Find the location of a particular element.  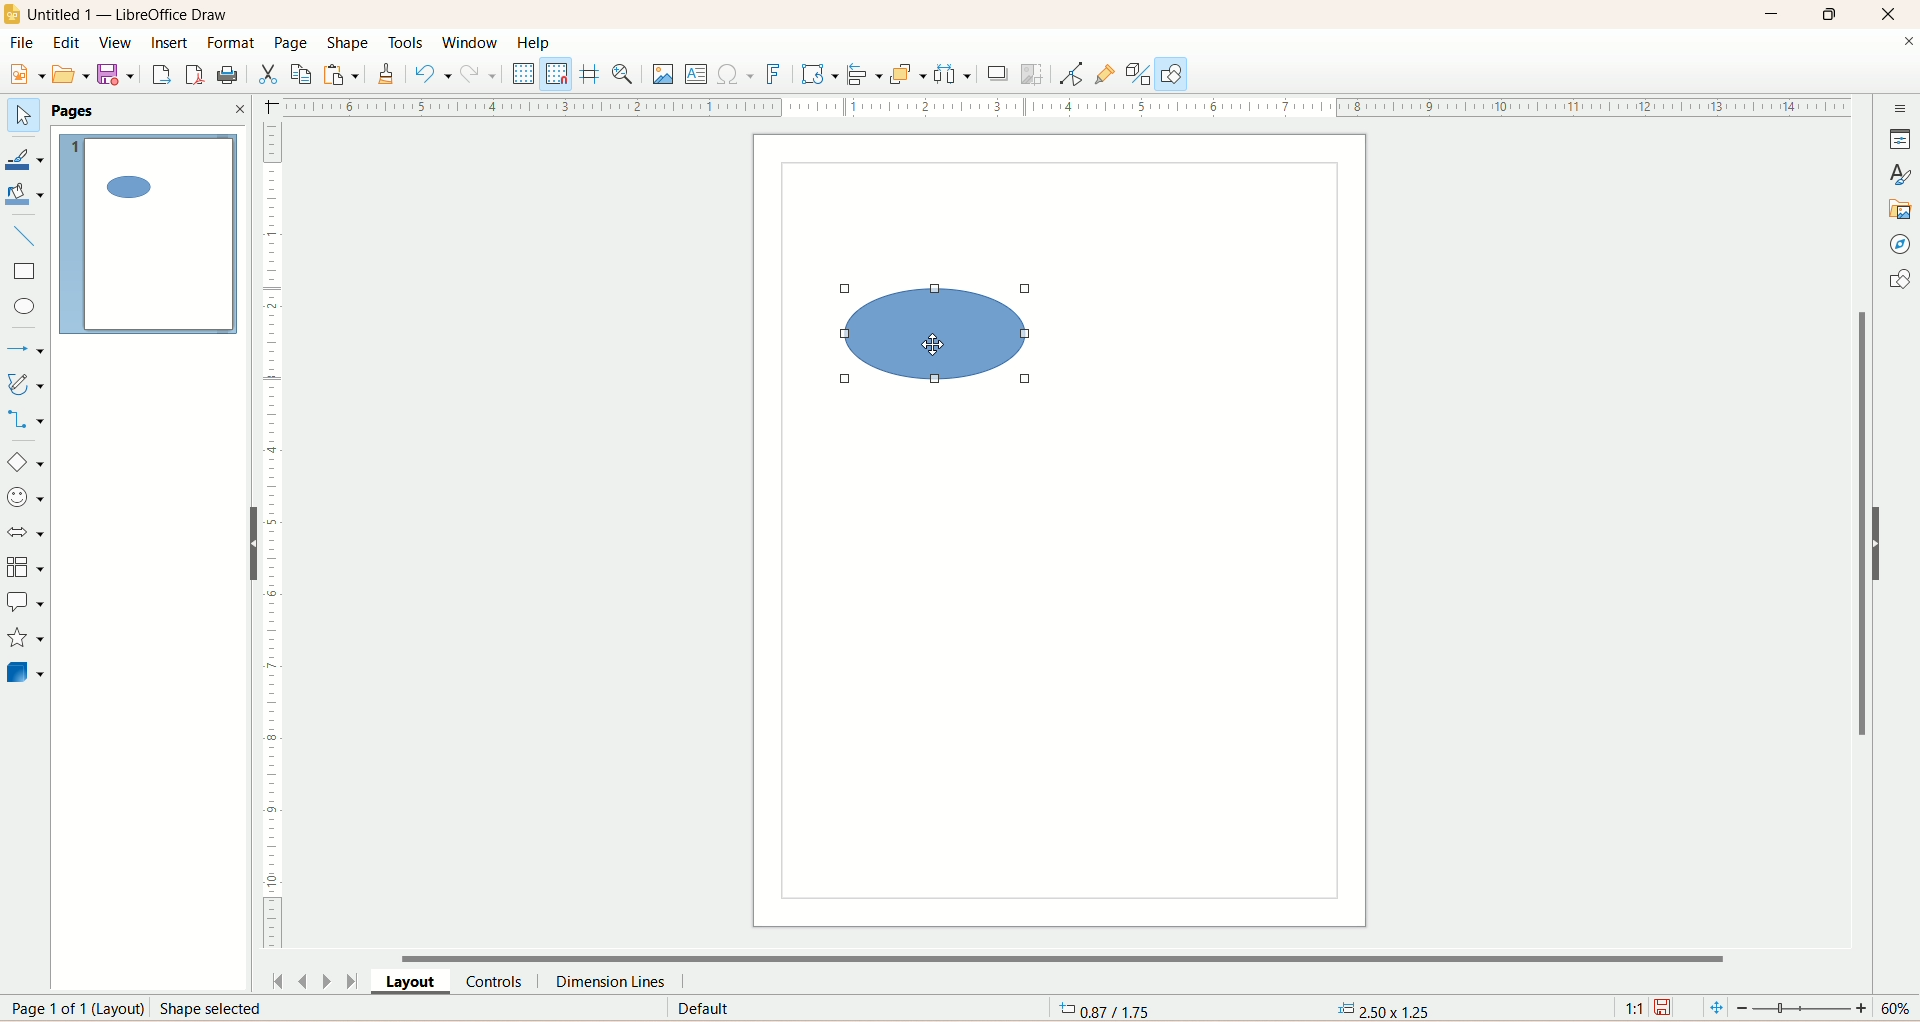

shapes is located at coordinates (1897, 279).